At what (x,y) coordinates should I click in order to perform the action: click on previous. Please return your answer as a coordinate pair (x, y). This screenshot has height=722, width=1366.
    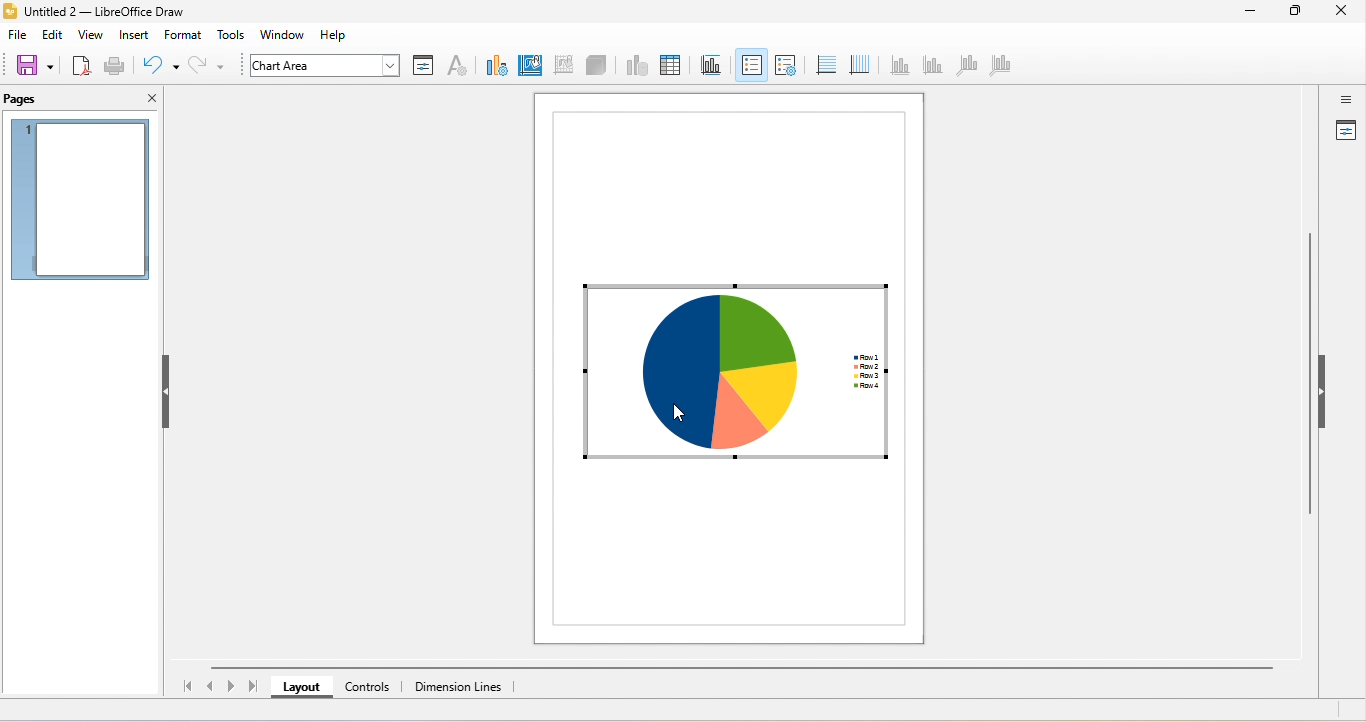
    Looking at the image, I should click on (213, 684).